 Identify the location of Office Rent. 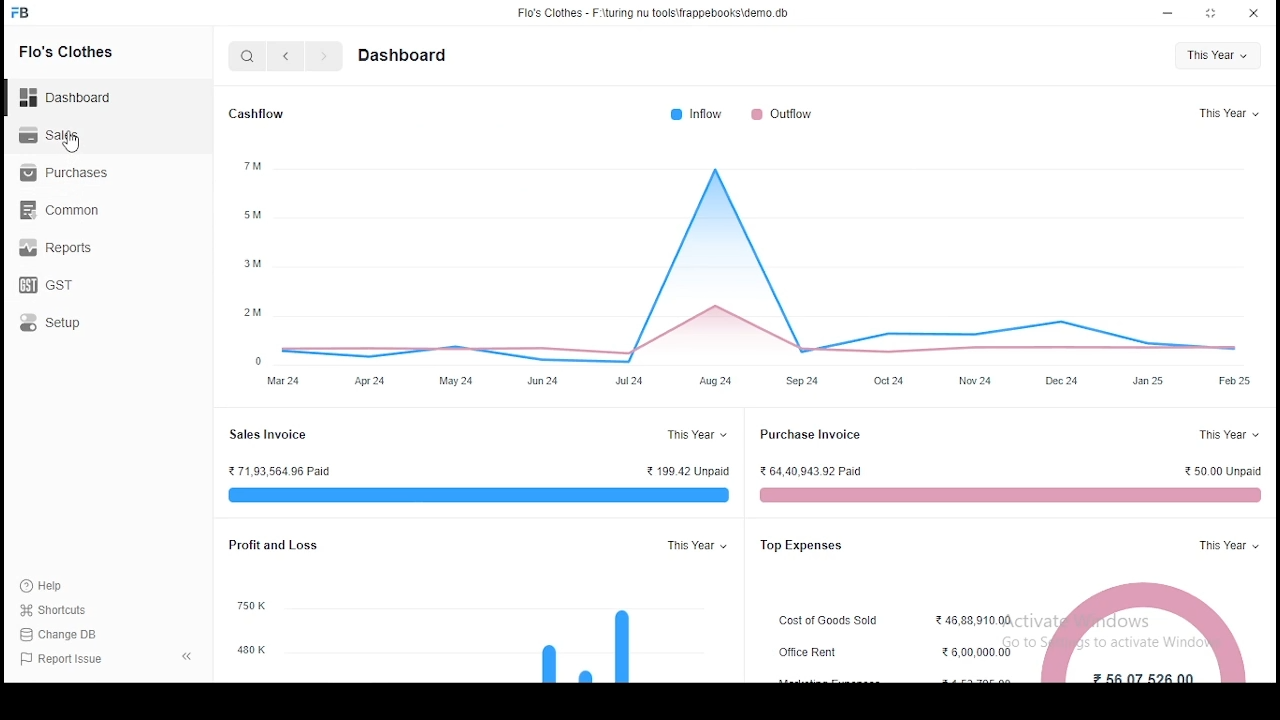
(808, 653).